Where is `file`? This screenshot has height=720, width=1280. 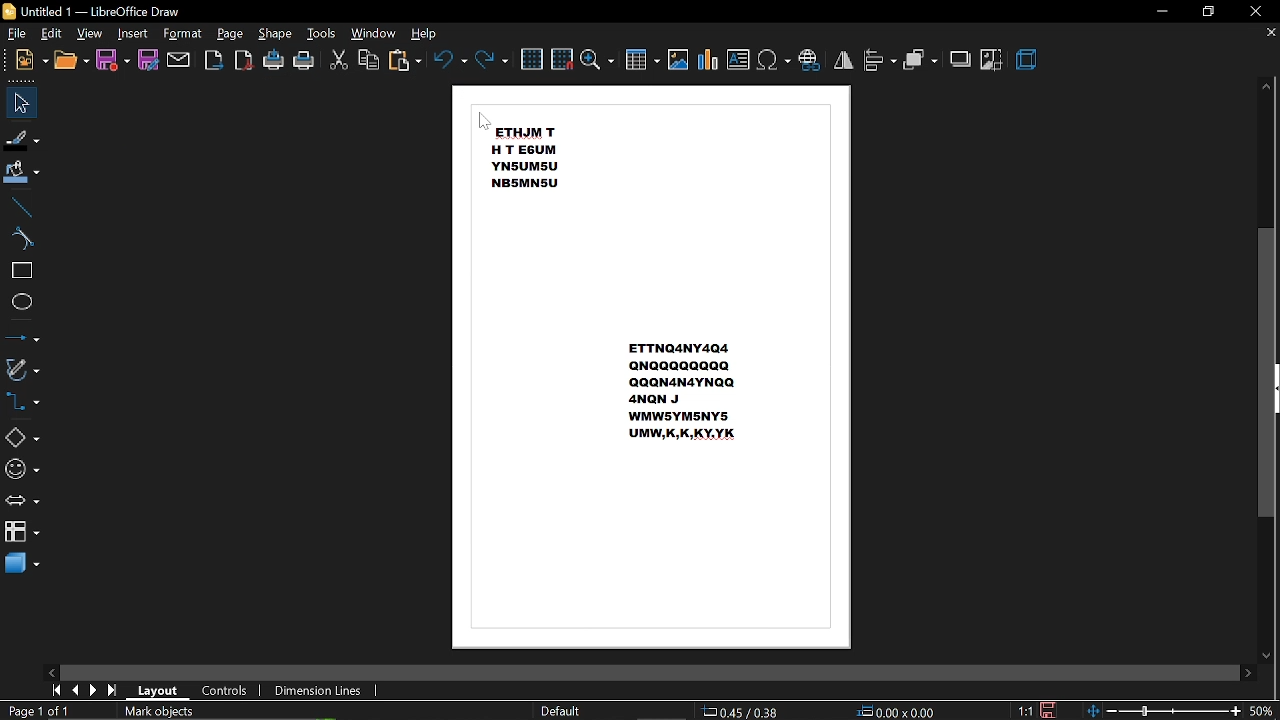
file is located at coordinates (18, 34).